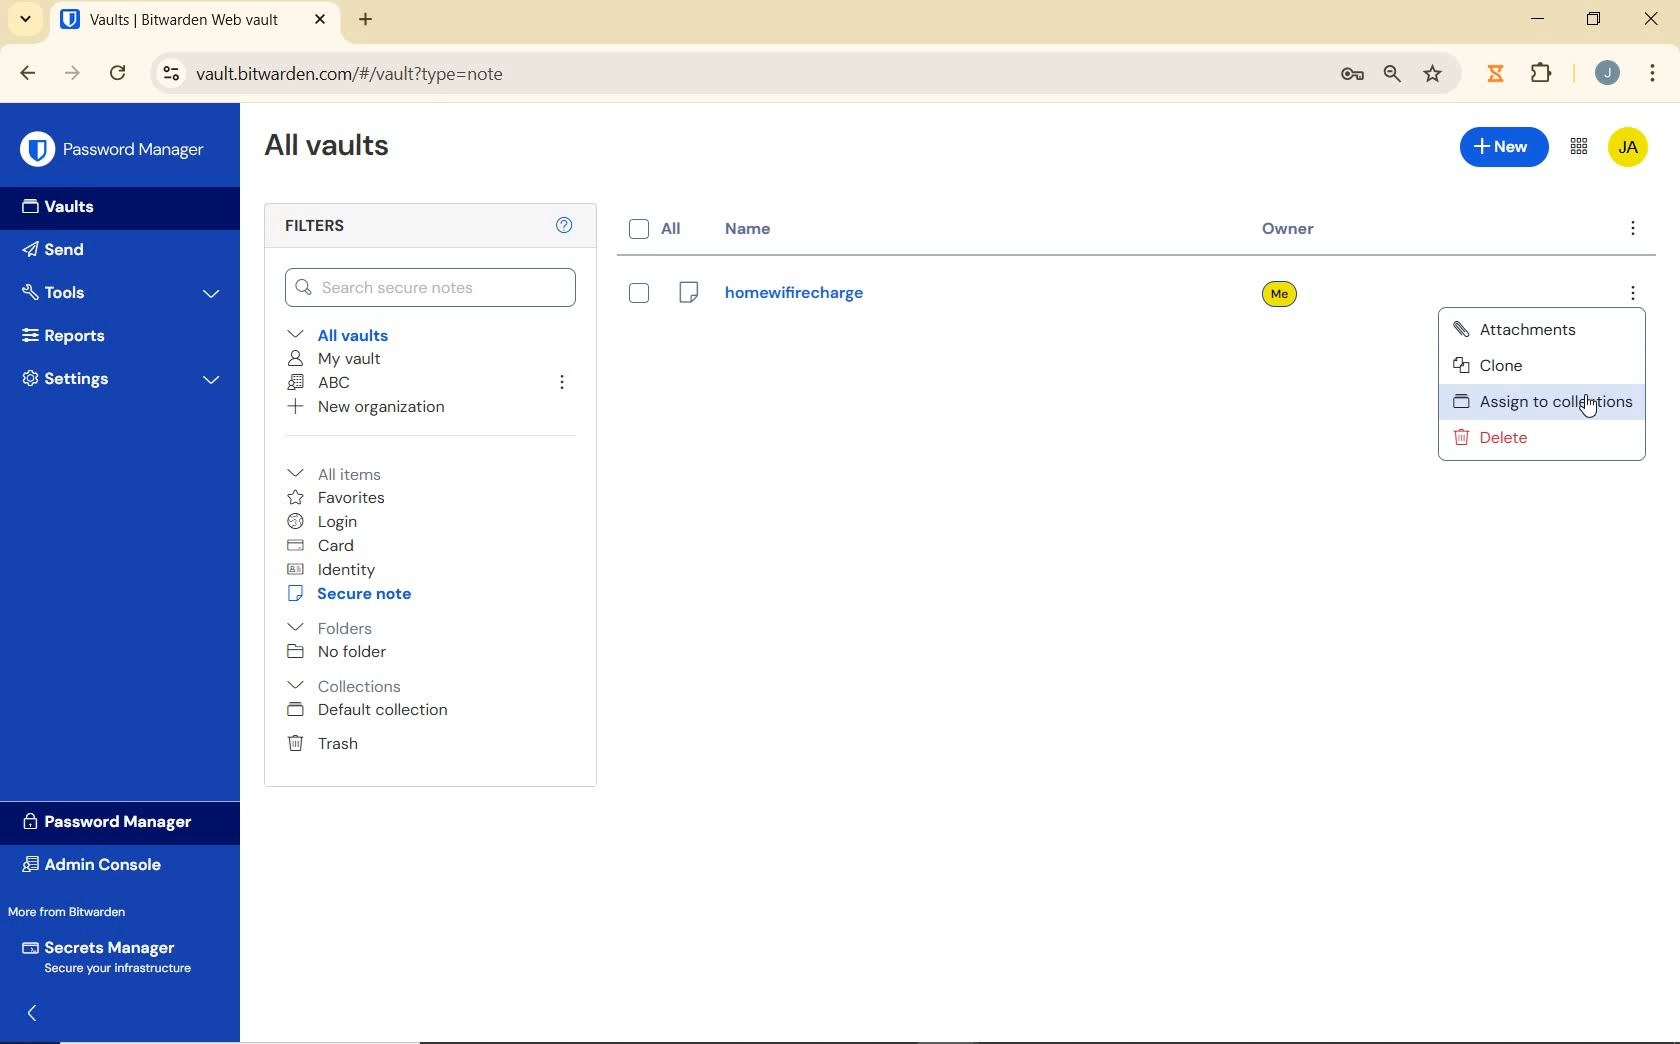 The image size is (1680, 1044). What do you see at coordinates (1653, 72) in the screenshot?
I see `customize Google chrome` at bounding box center [1653, 72].